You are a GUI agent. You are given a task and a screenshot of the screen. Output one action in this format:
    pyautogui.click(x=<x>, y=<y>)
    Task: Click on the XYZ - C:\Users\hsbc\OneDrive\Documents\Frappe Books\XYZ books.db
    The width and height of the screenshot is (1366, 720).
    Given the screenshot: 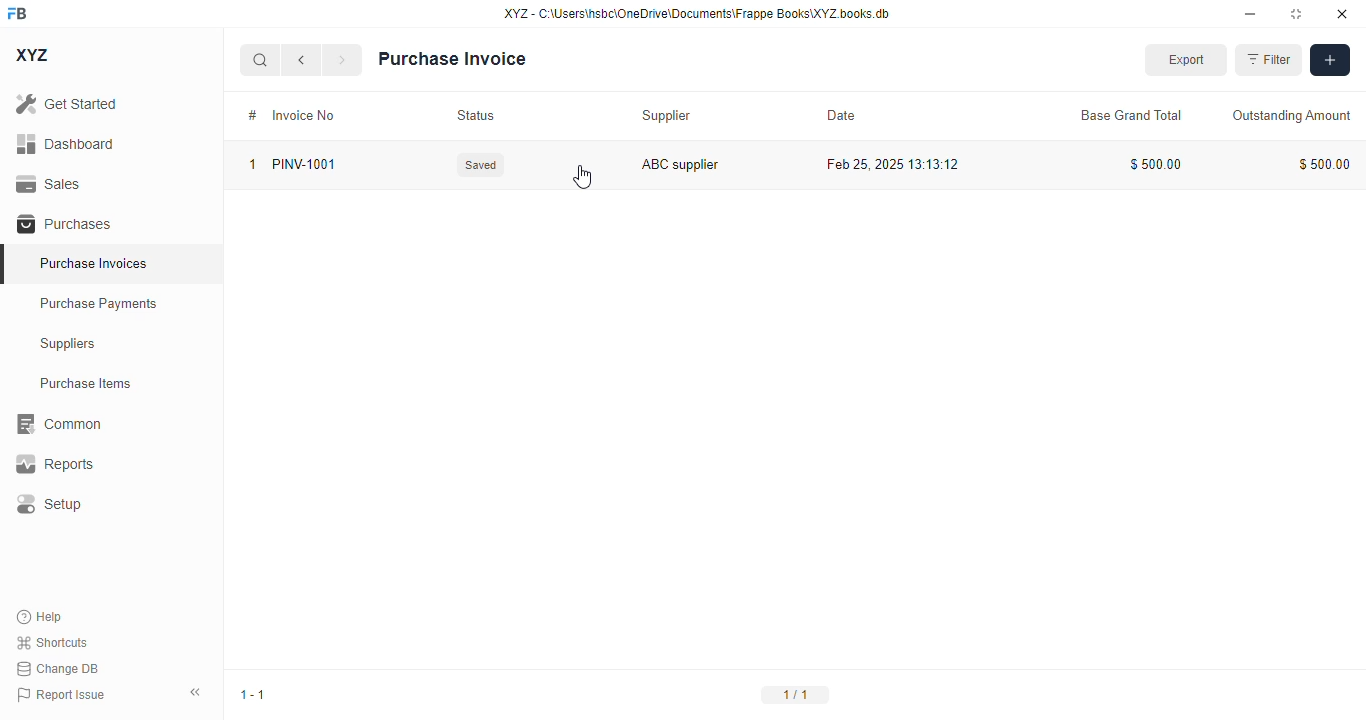 What is the action you would take?
    pyautogui.click(x=697, y=13)
    